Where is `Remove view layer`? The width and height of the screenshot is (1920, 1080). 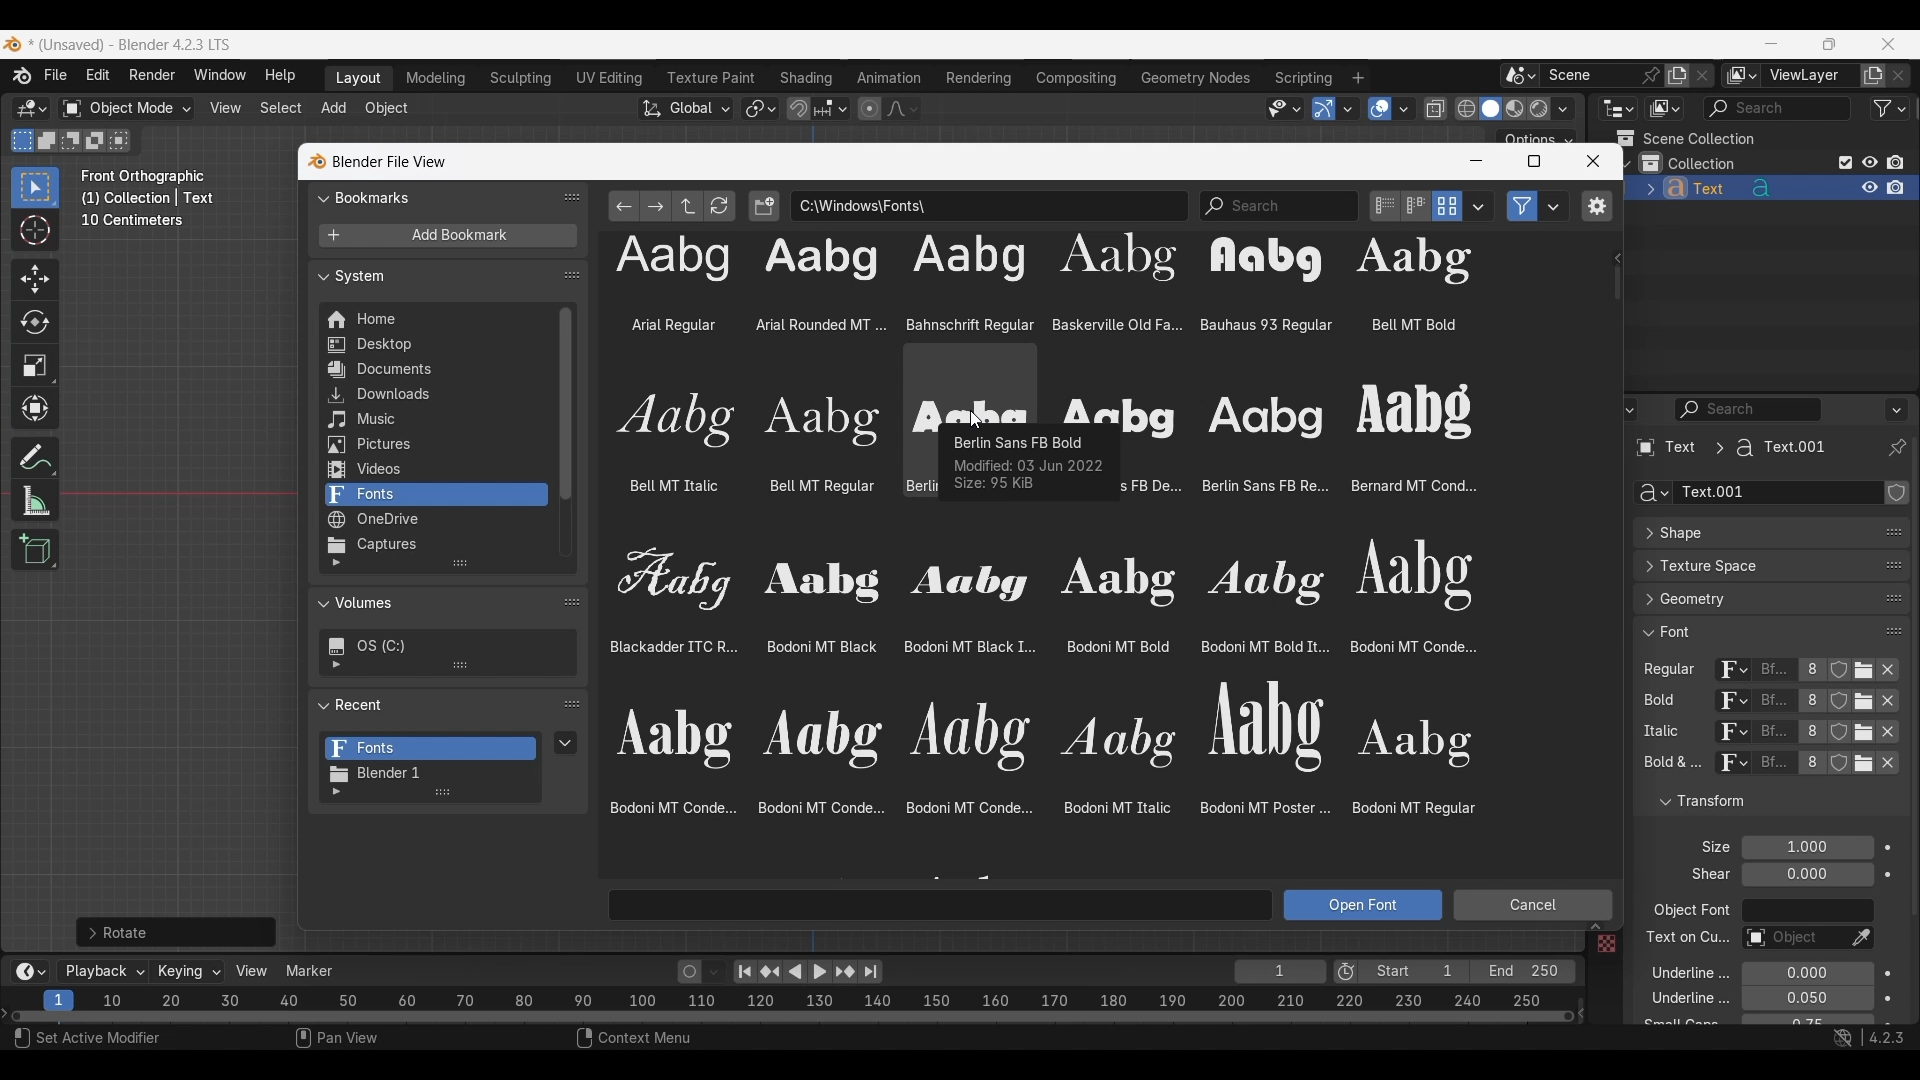
Remove view layer is located at coordinates (1899, 75).